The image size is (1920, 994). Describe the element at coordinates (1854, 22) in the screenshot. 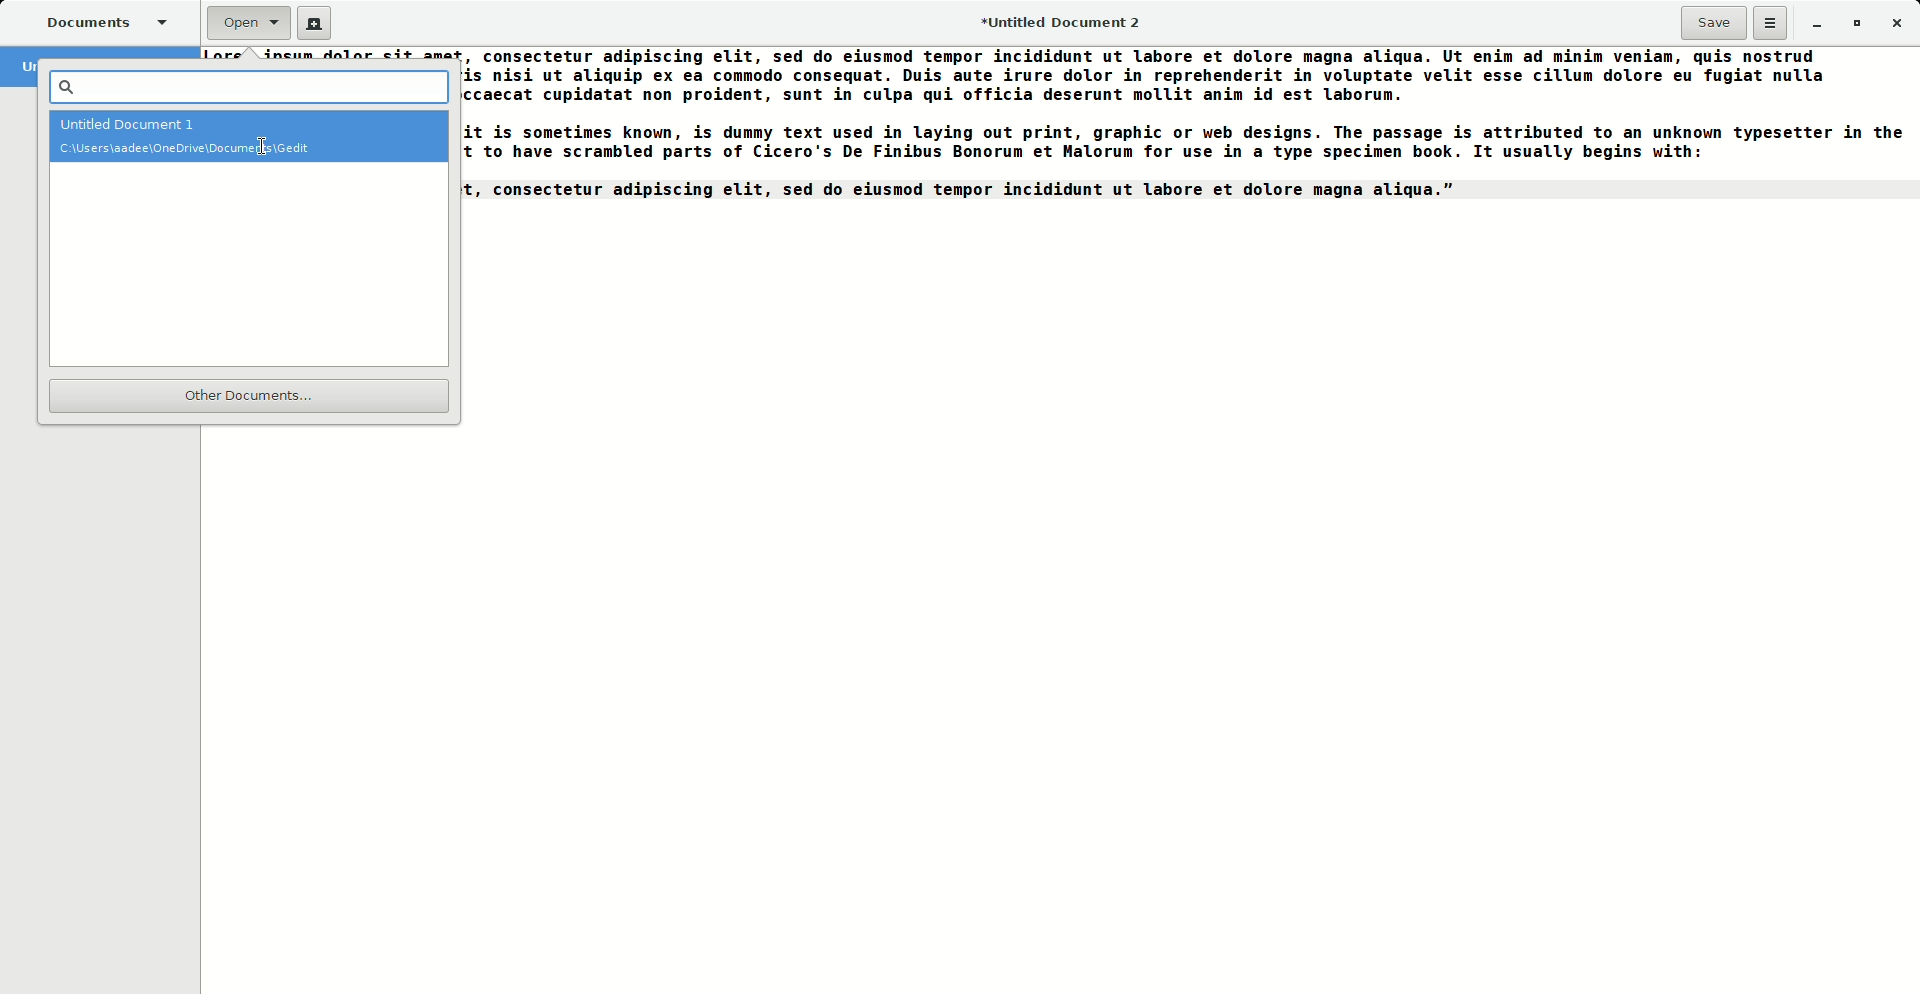

I see `Restore` at that location.